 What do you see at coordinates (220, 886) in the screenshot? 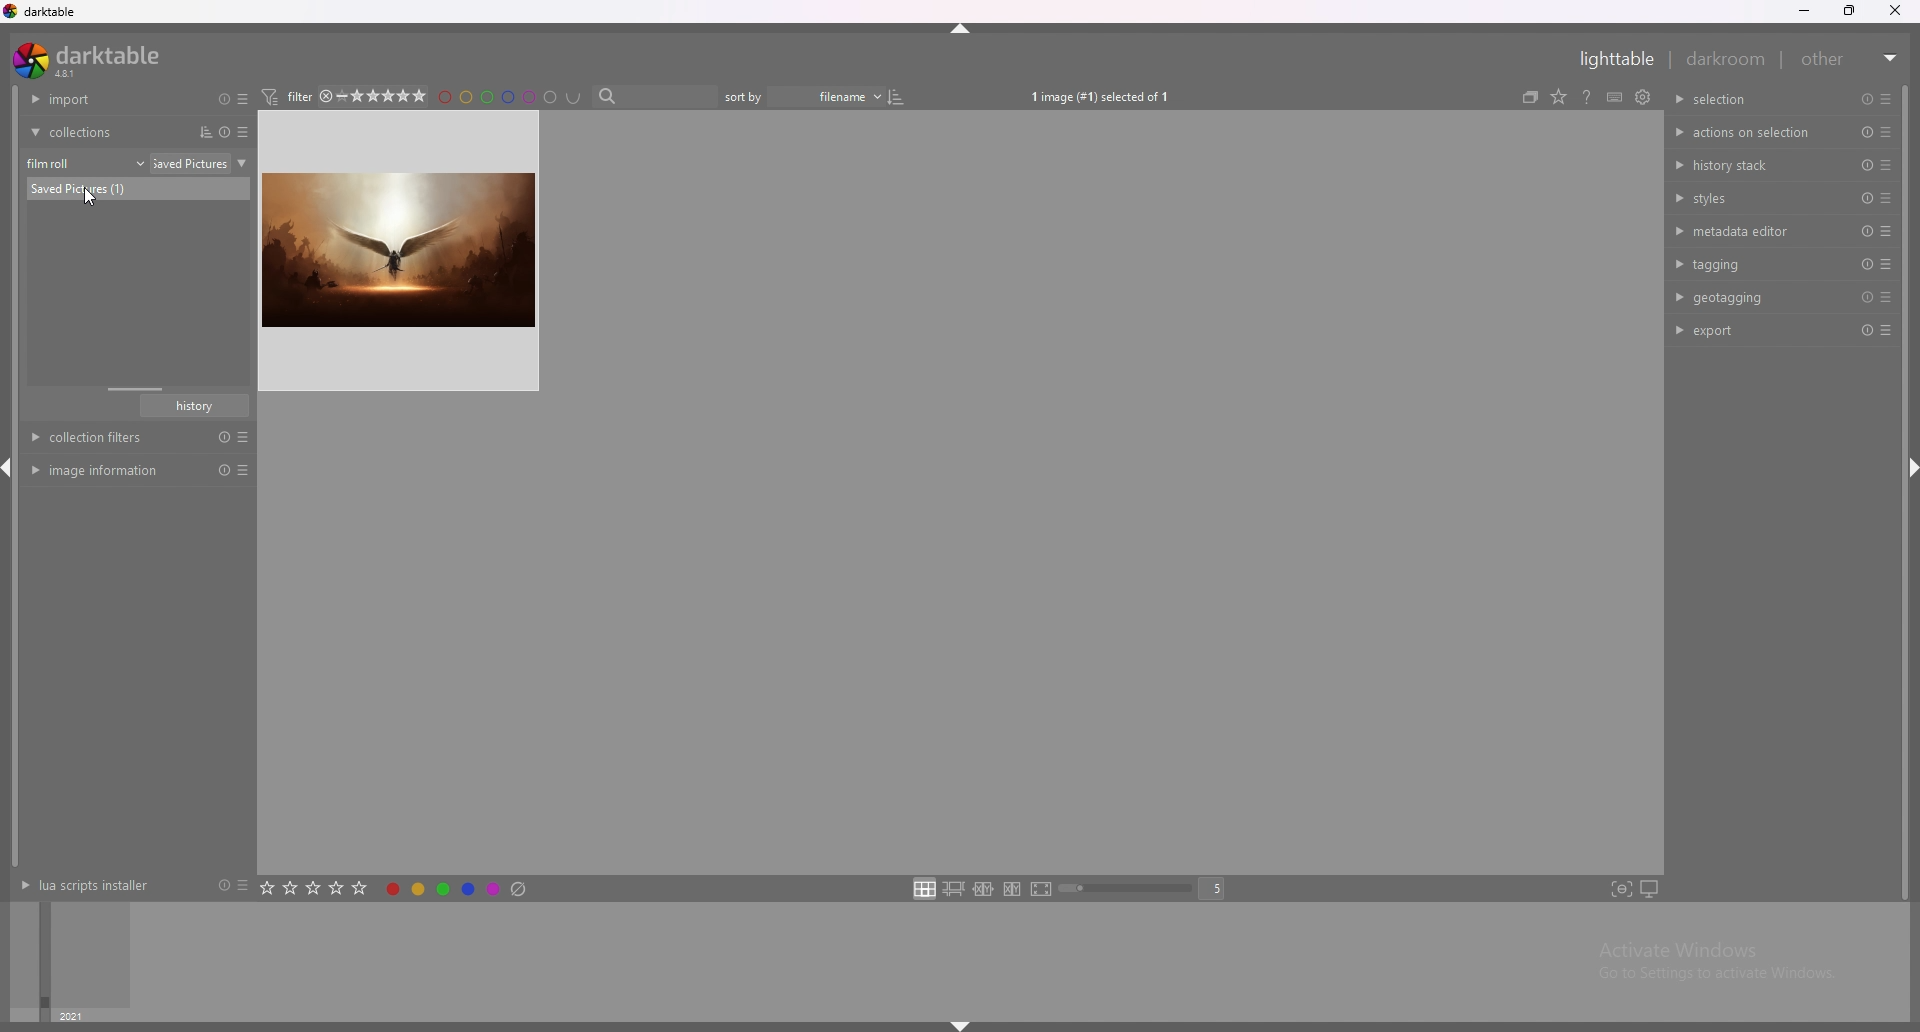
I see `reset` at bounding box center [220, 886].